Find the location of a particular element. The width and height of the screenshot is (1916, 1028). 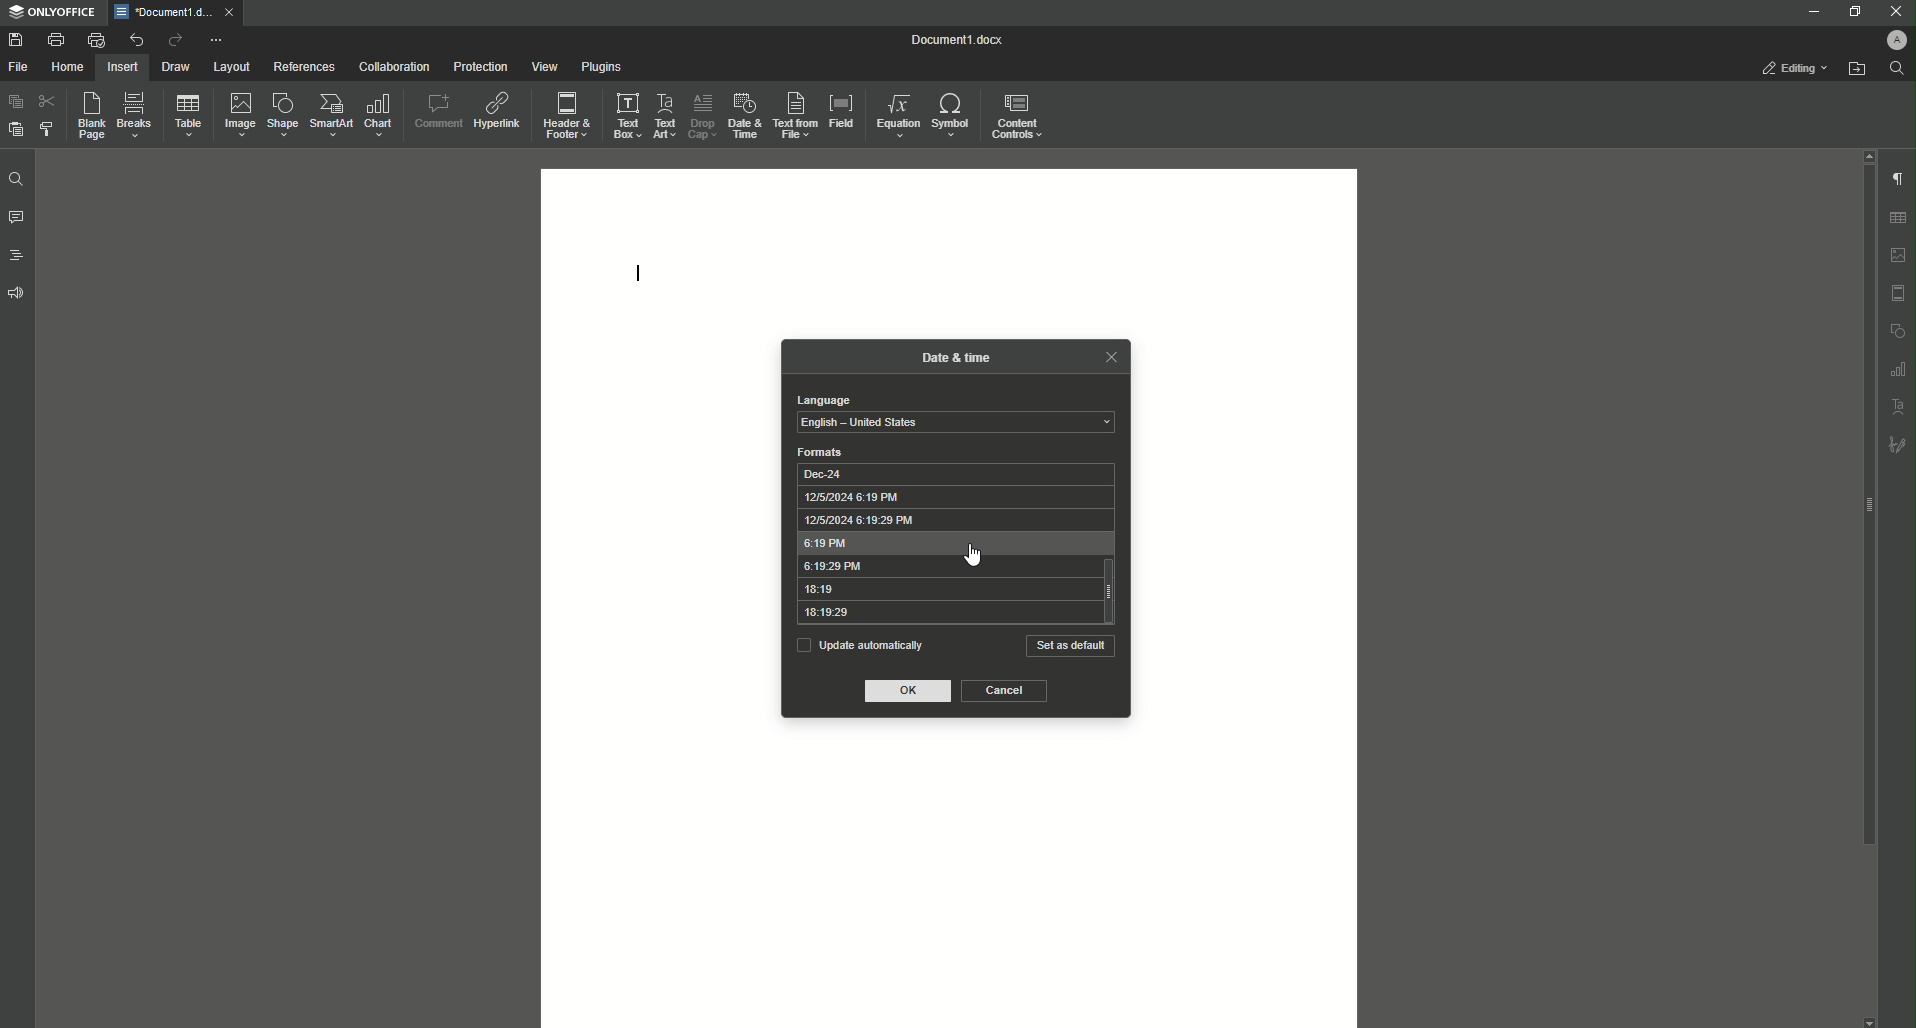

Shape is located at coordinates (279, 115).